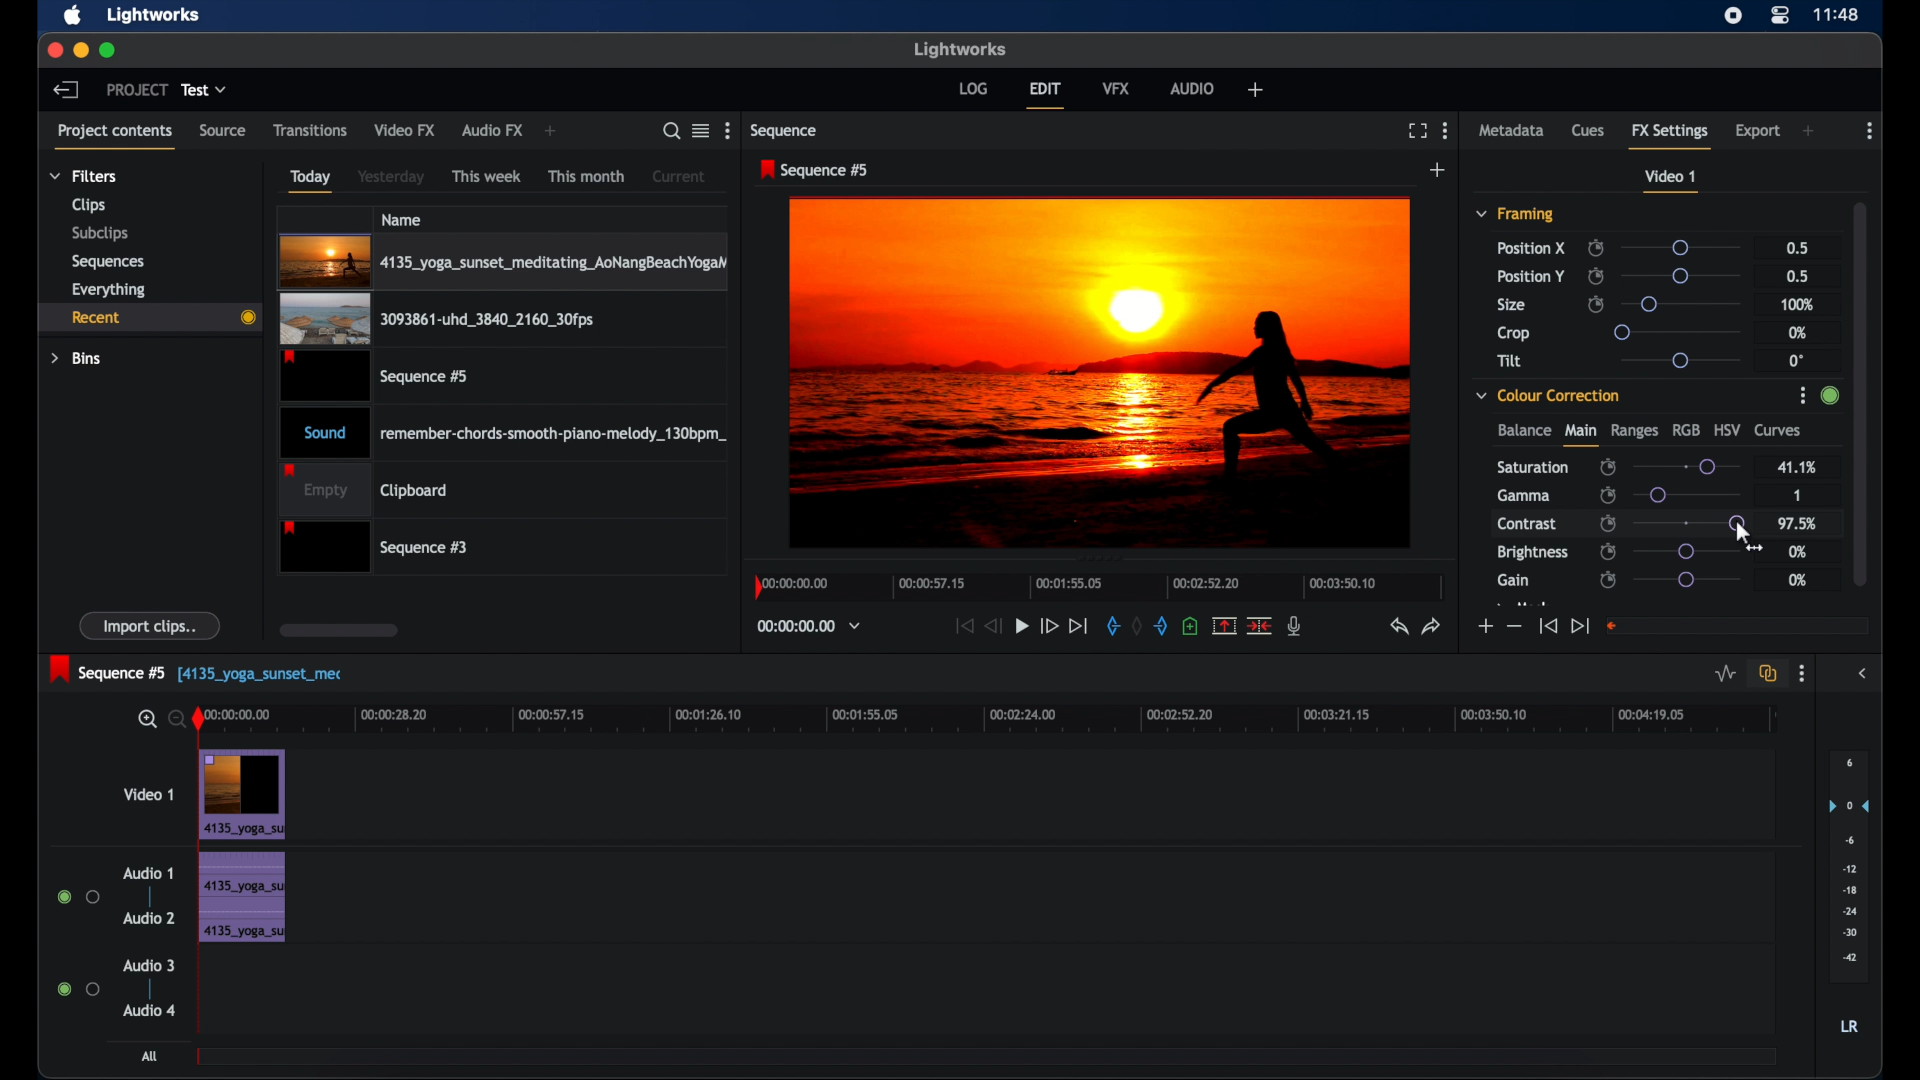 The image size is (1920, 1080). Describe the element at coordinates (148, 965) in the screenshot. I see `audio 3` at that location.